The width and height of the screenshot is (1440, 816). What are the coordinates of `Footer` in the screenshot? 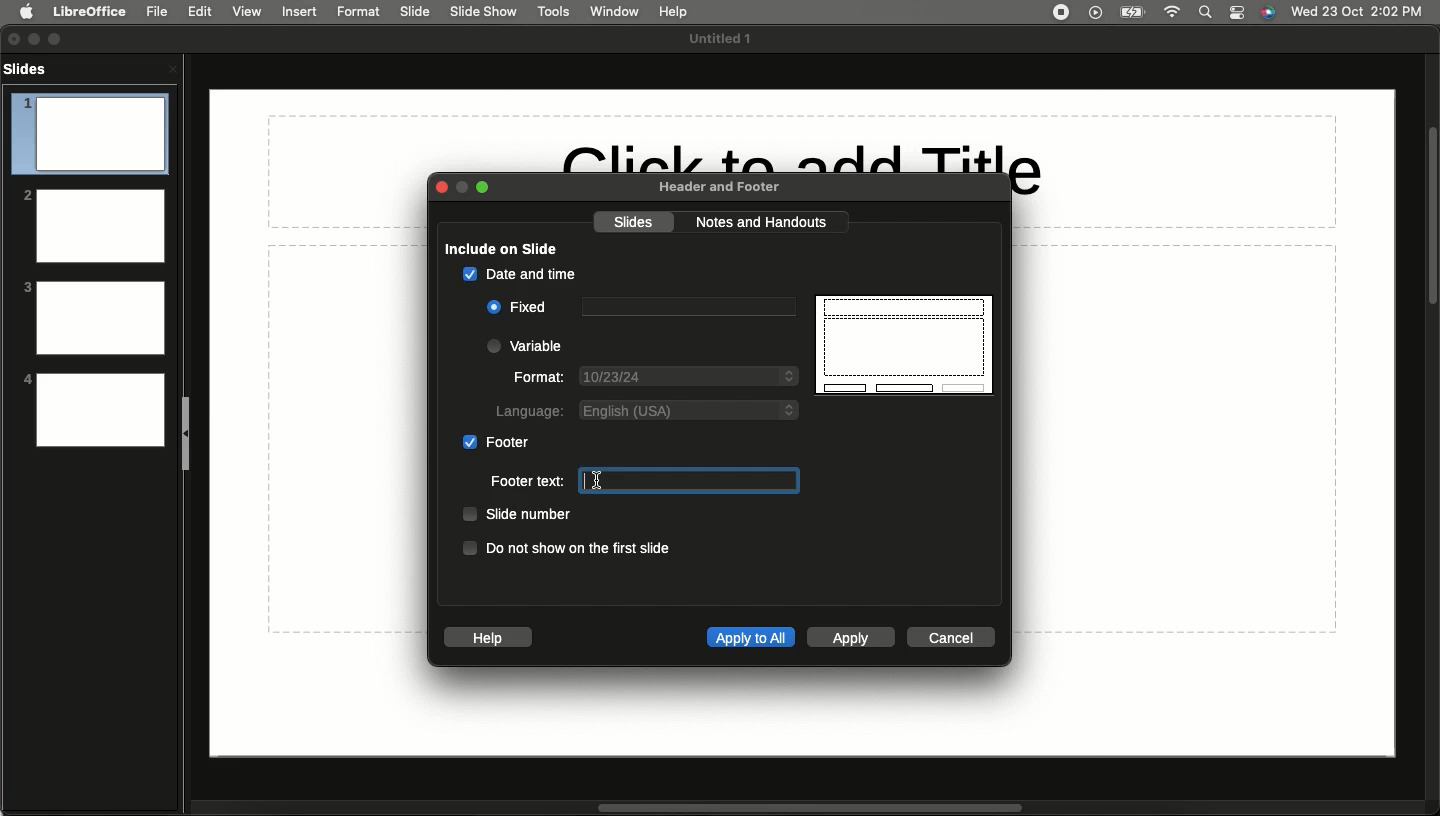 It's located at (495, 442).